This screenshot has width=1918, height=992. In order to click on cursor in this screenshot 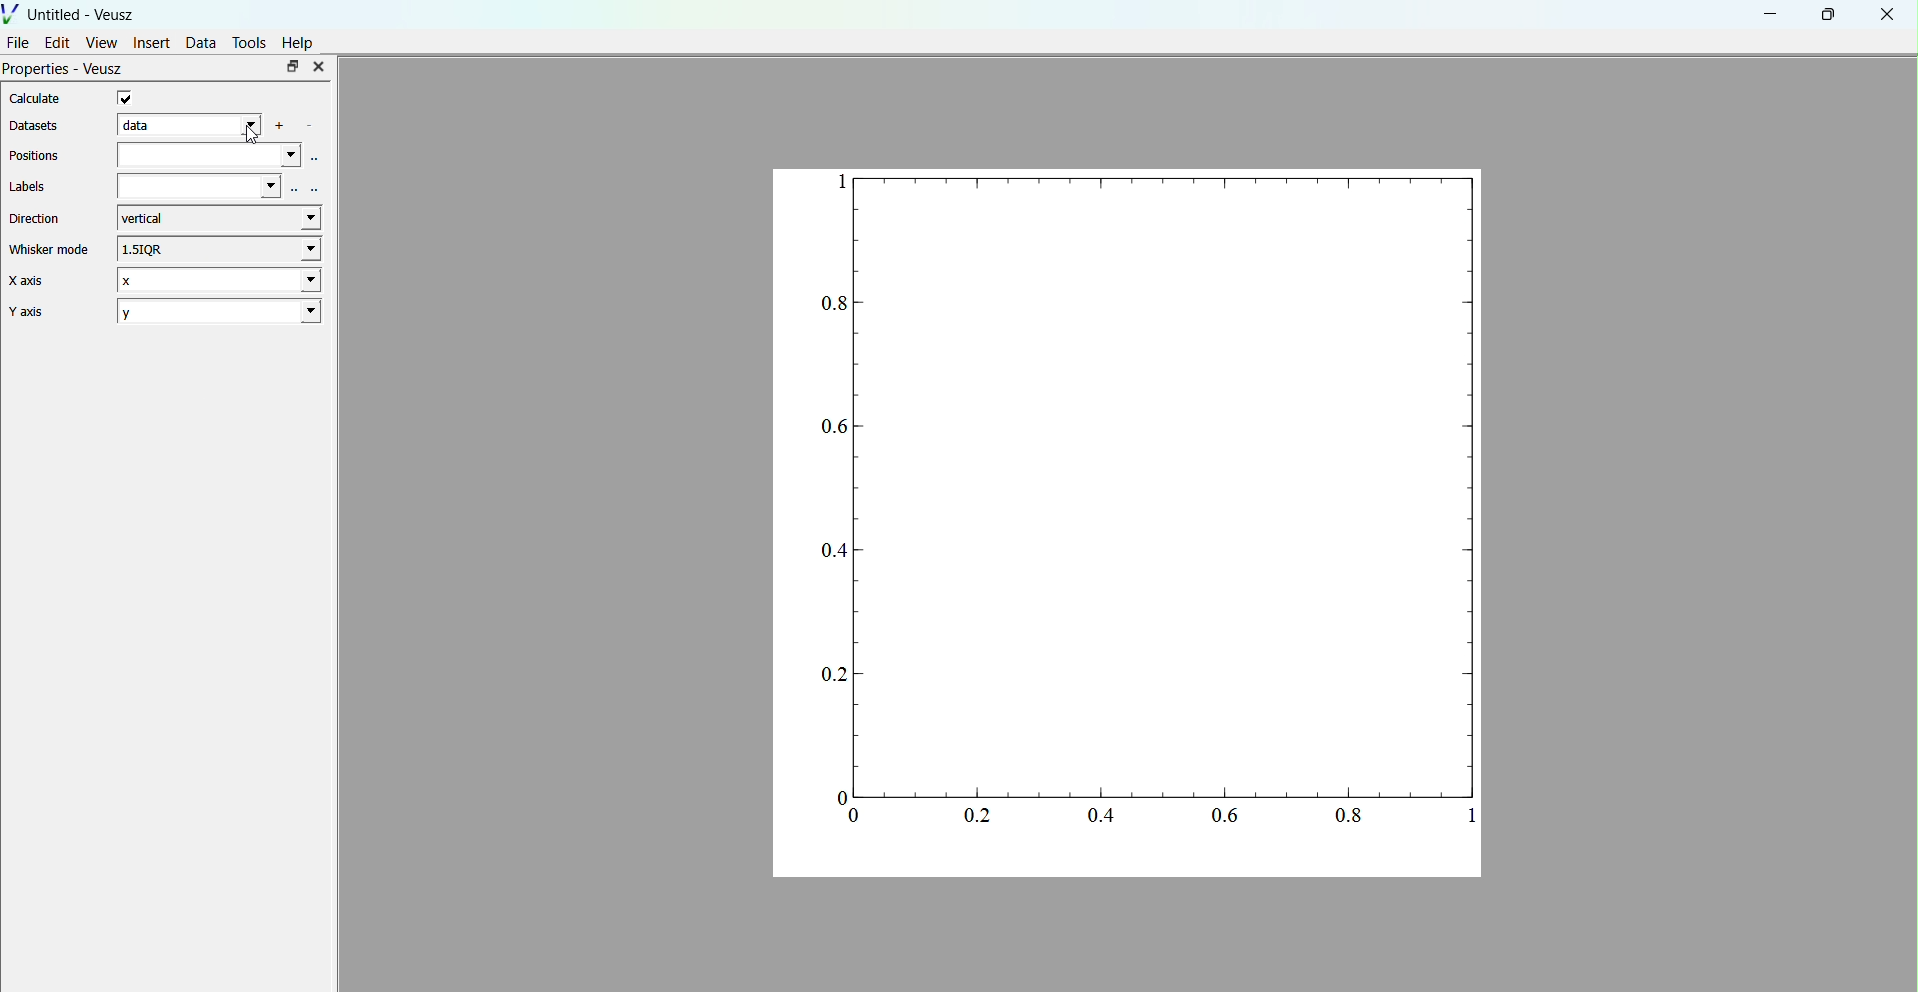, I will do `click(252, 132)`.